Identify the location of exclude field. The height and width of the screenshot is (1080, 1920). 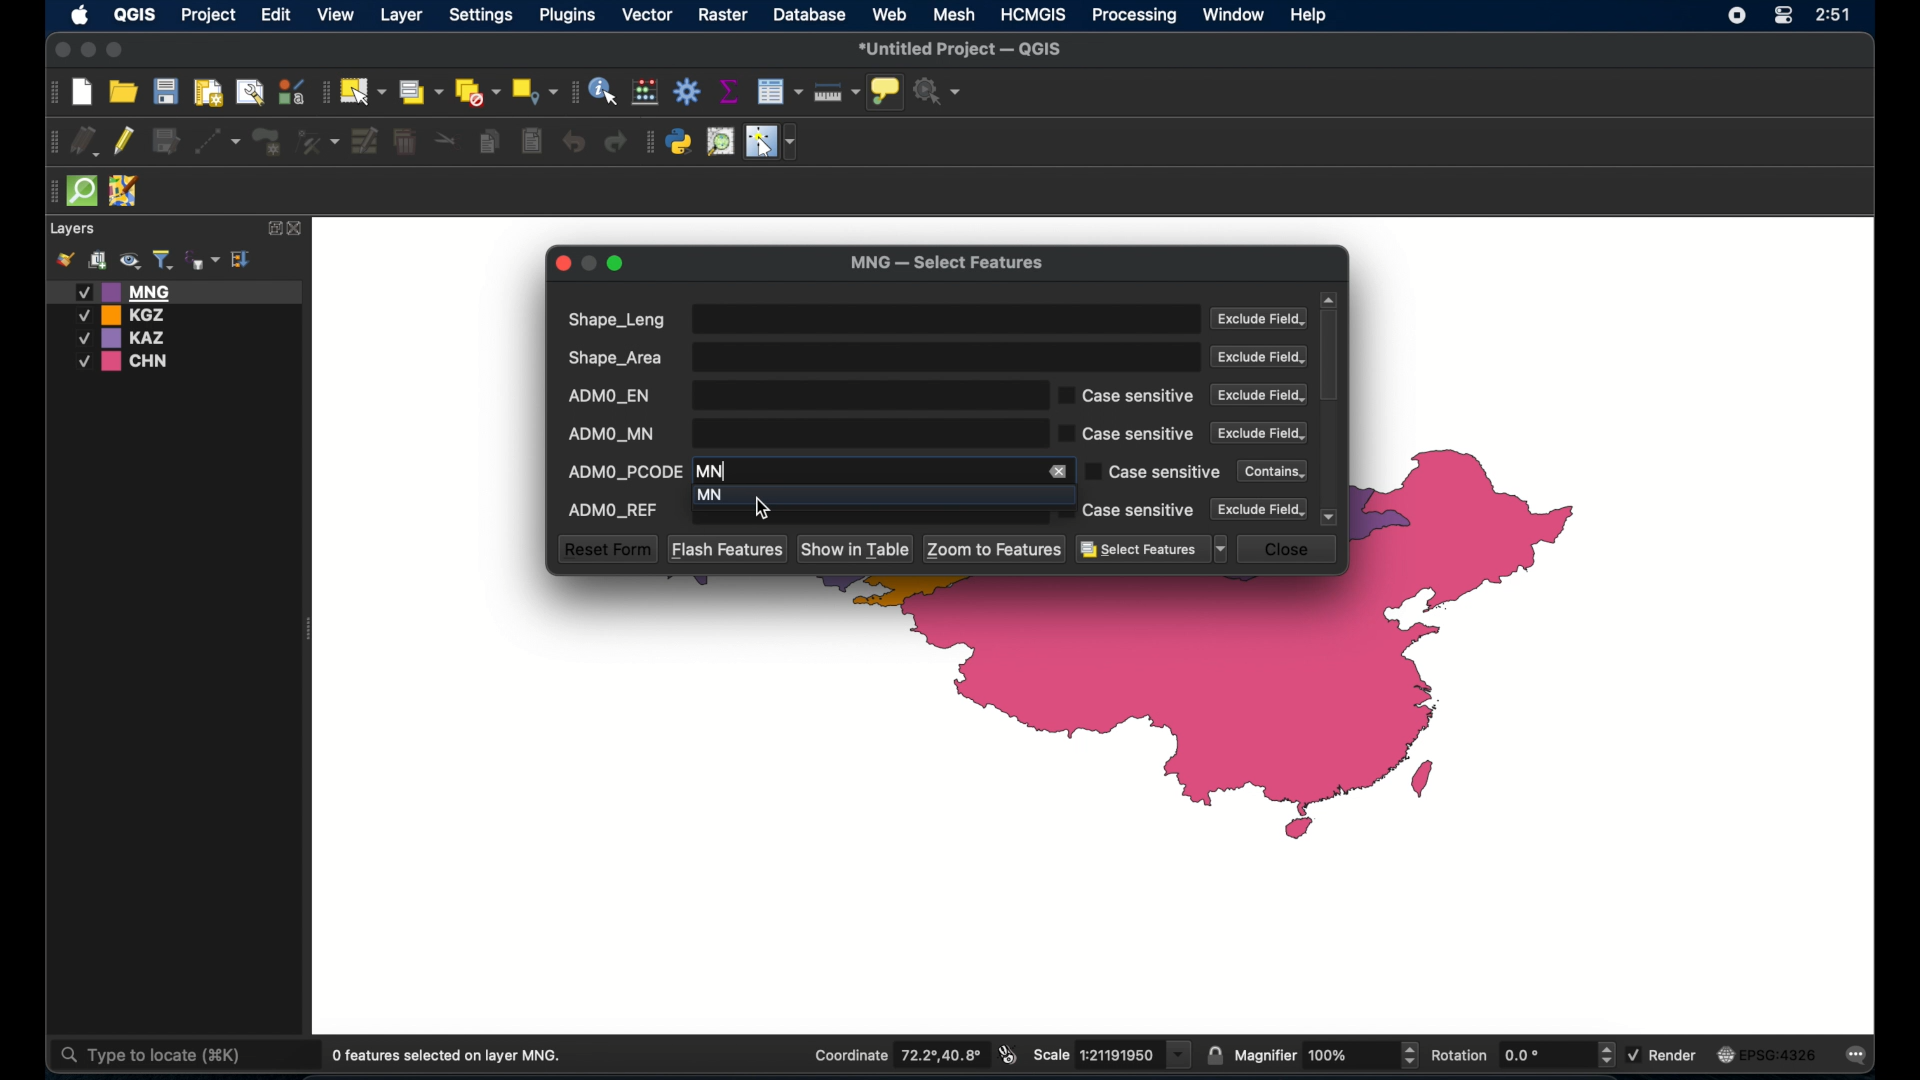
(1261, 320).